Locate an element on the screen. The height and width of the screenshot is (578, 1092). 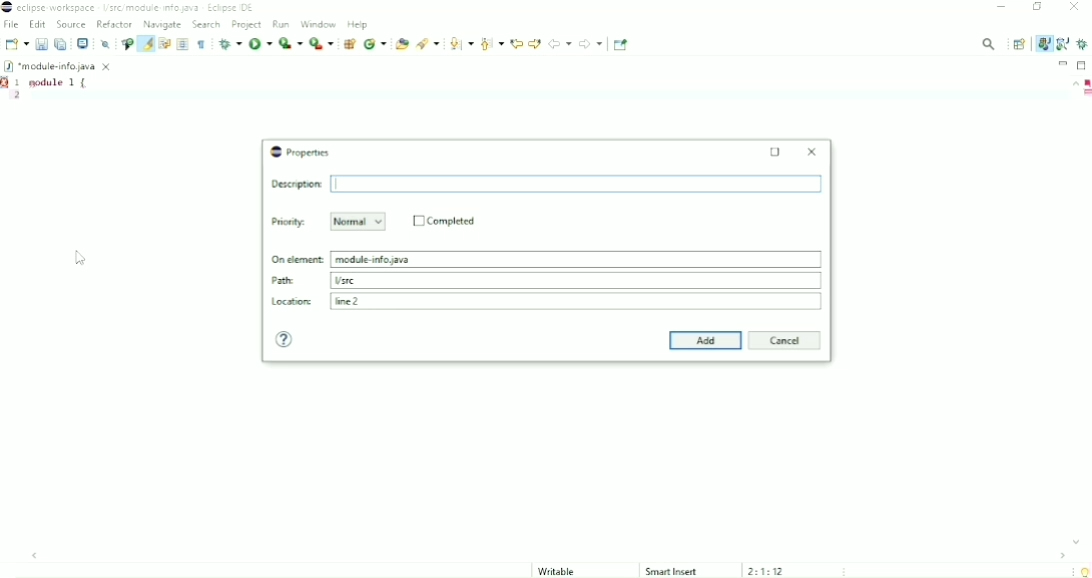
Open a terminal is located at coordinates (82, 44).